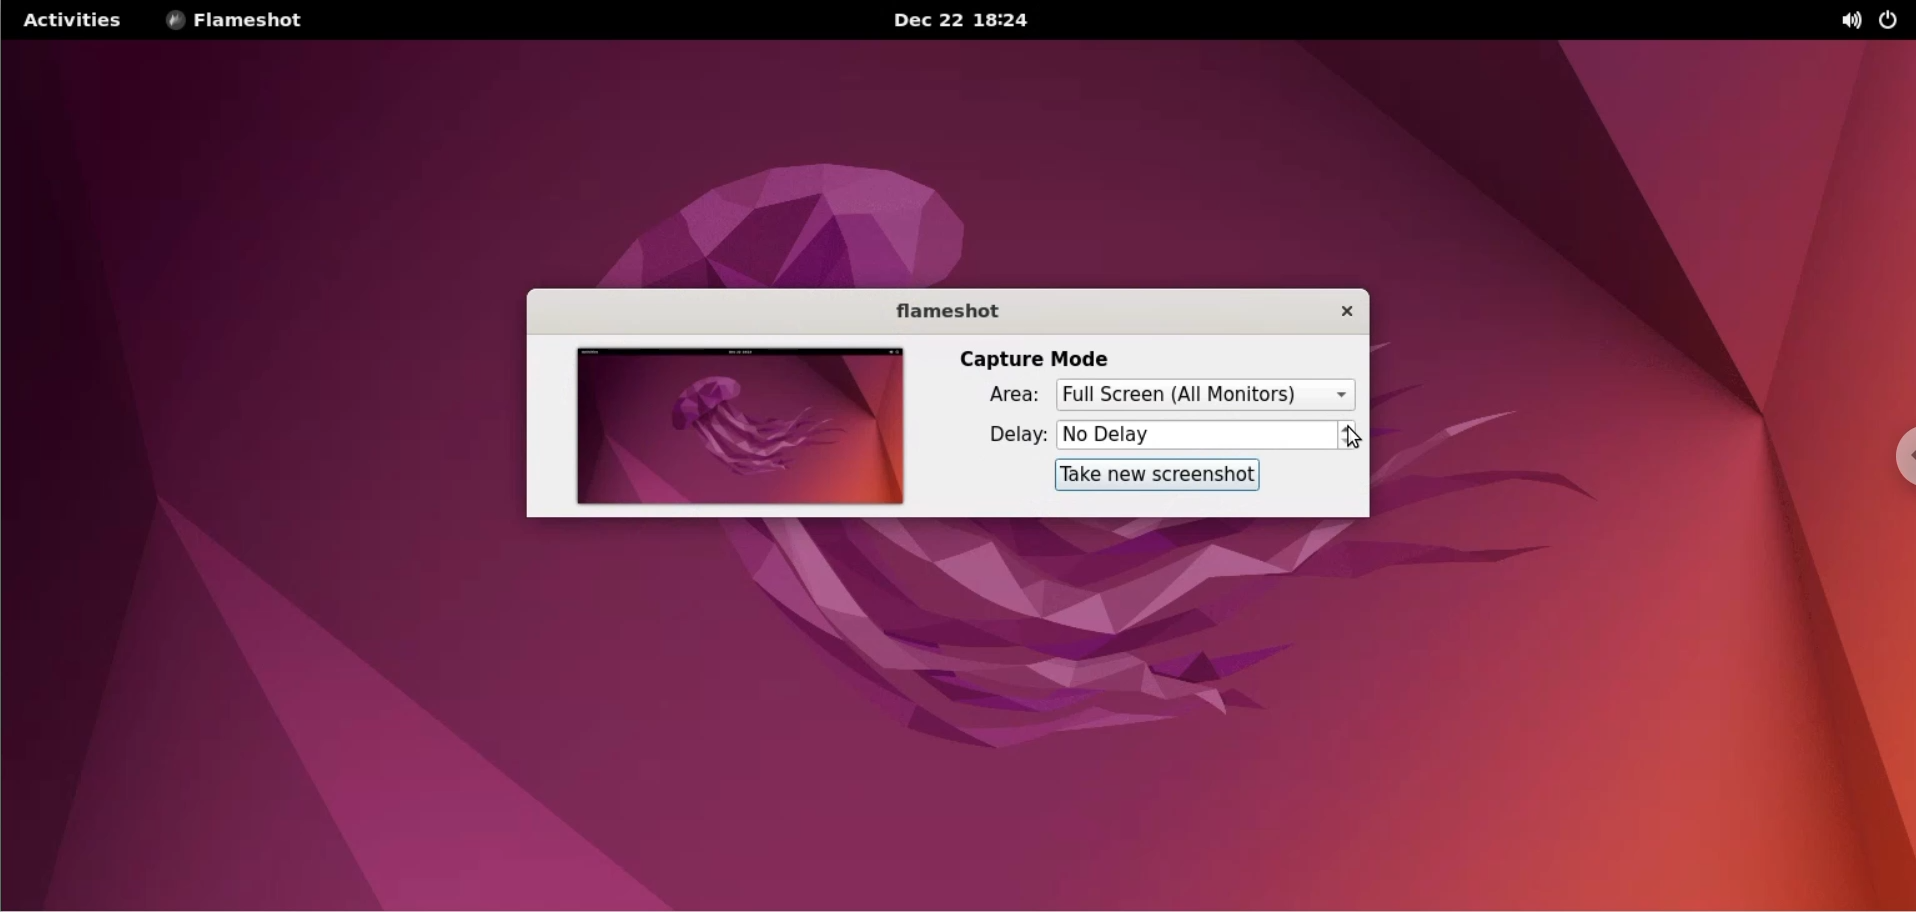 This screenshot has height=912, width=1916. What do you see at coordinates (76, 21) in the screenshot?
I see `activities` at bounding box center [76, 21].